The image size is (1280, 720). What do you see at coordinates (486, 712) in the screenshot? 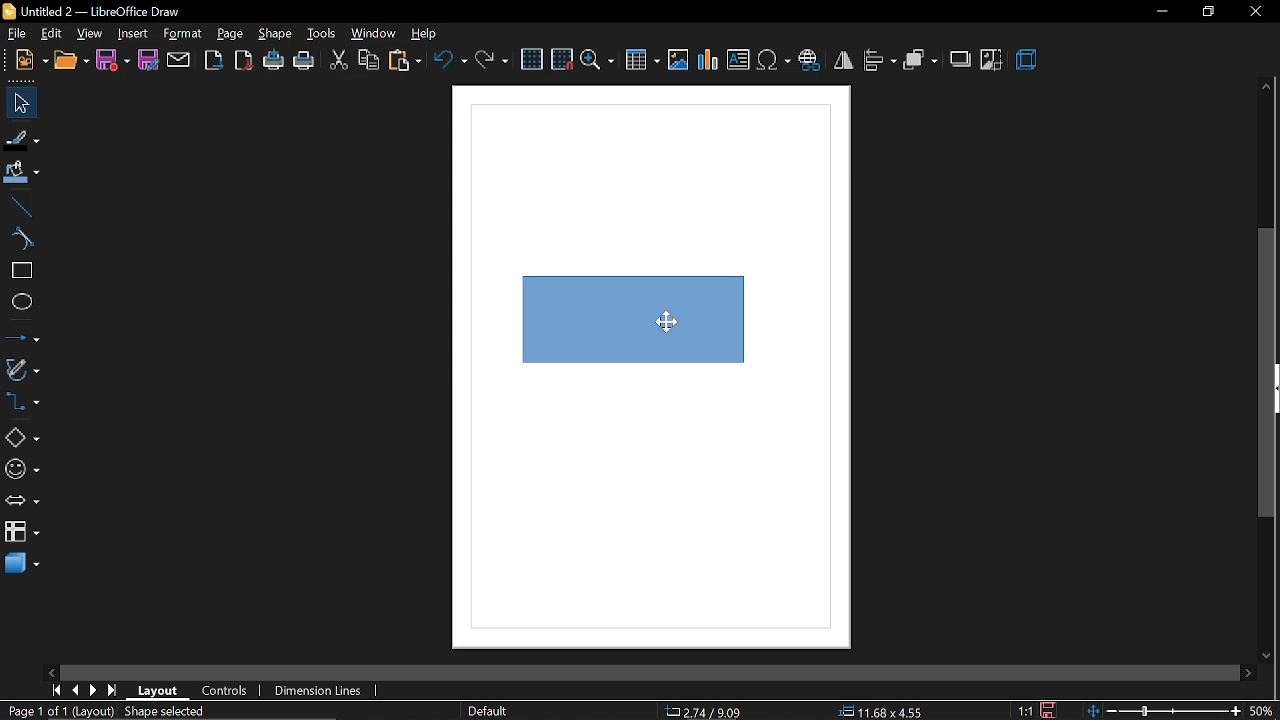
I see `Default` at bounding box center [486, 712].